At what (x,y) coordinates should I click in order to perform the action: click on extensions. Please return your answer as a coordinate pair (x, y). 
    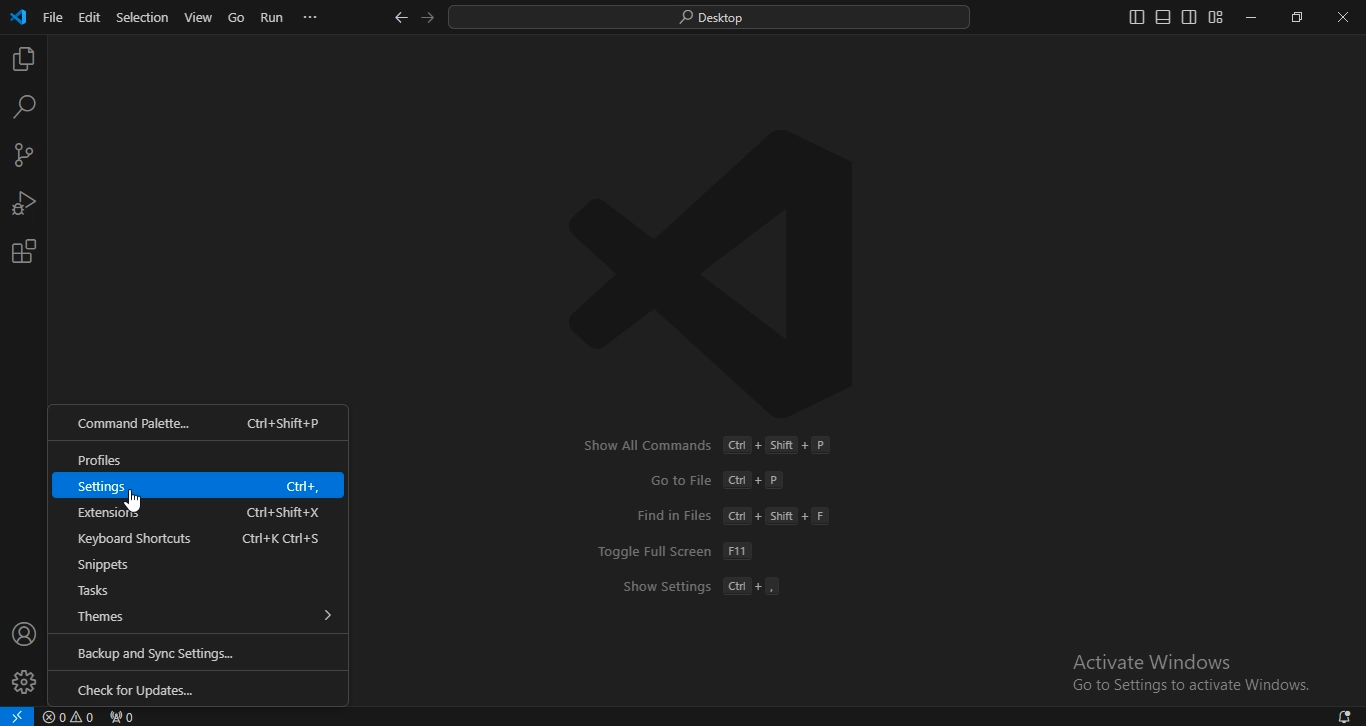
    Looking at the image, I should click on (147, 511).